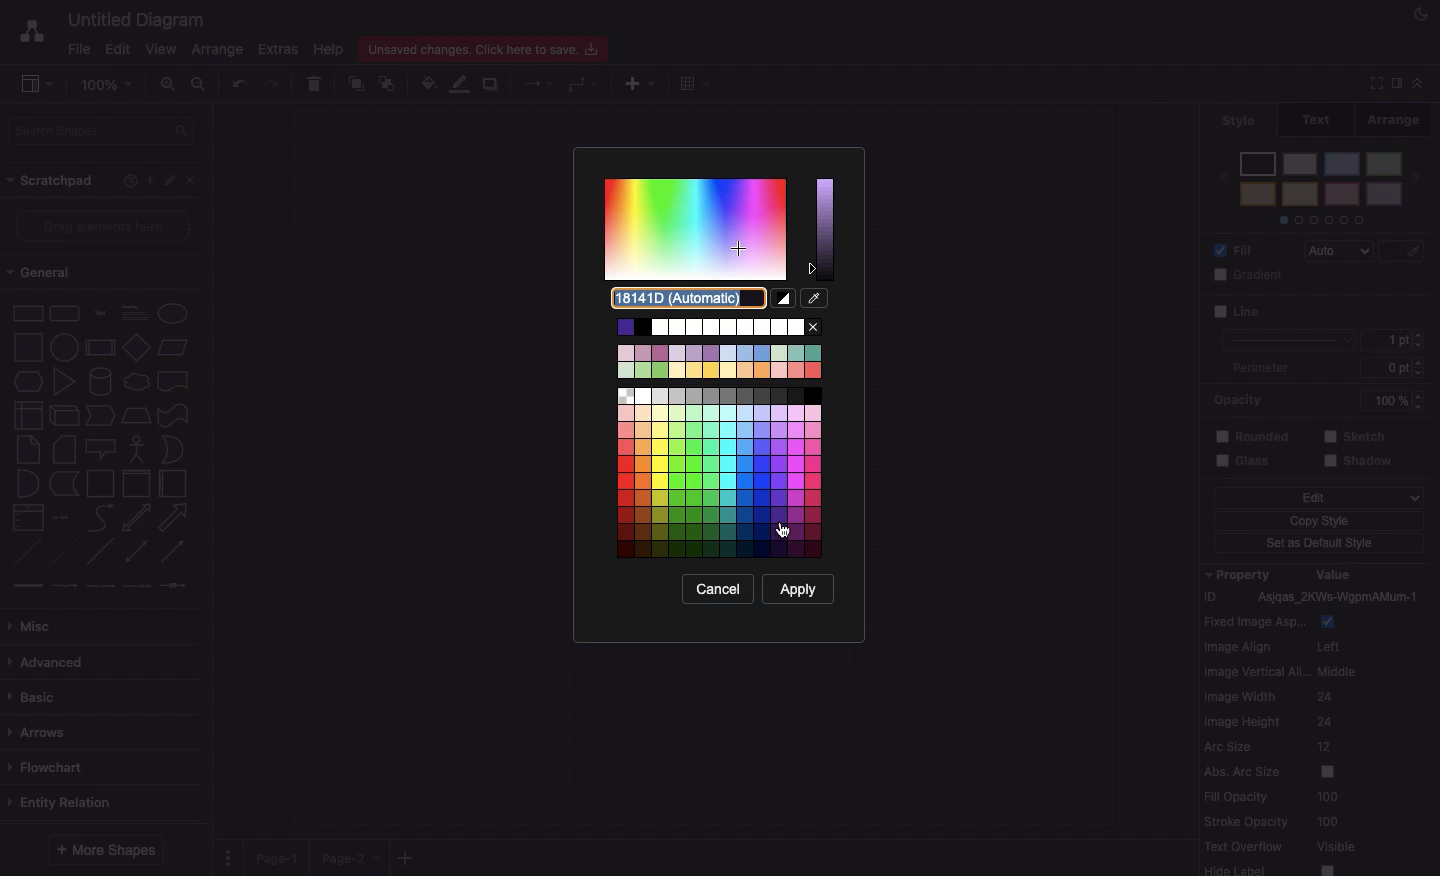  I want to click on Arrange, so click(219, 51).